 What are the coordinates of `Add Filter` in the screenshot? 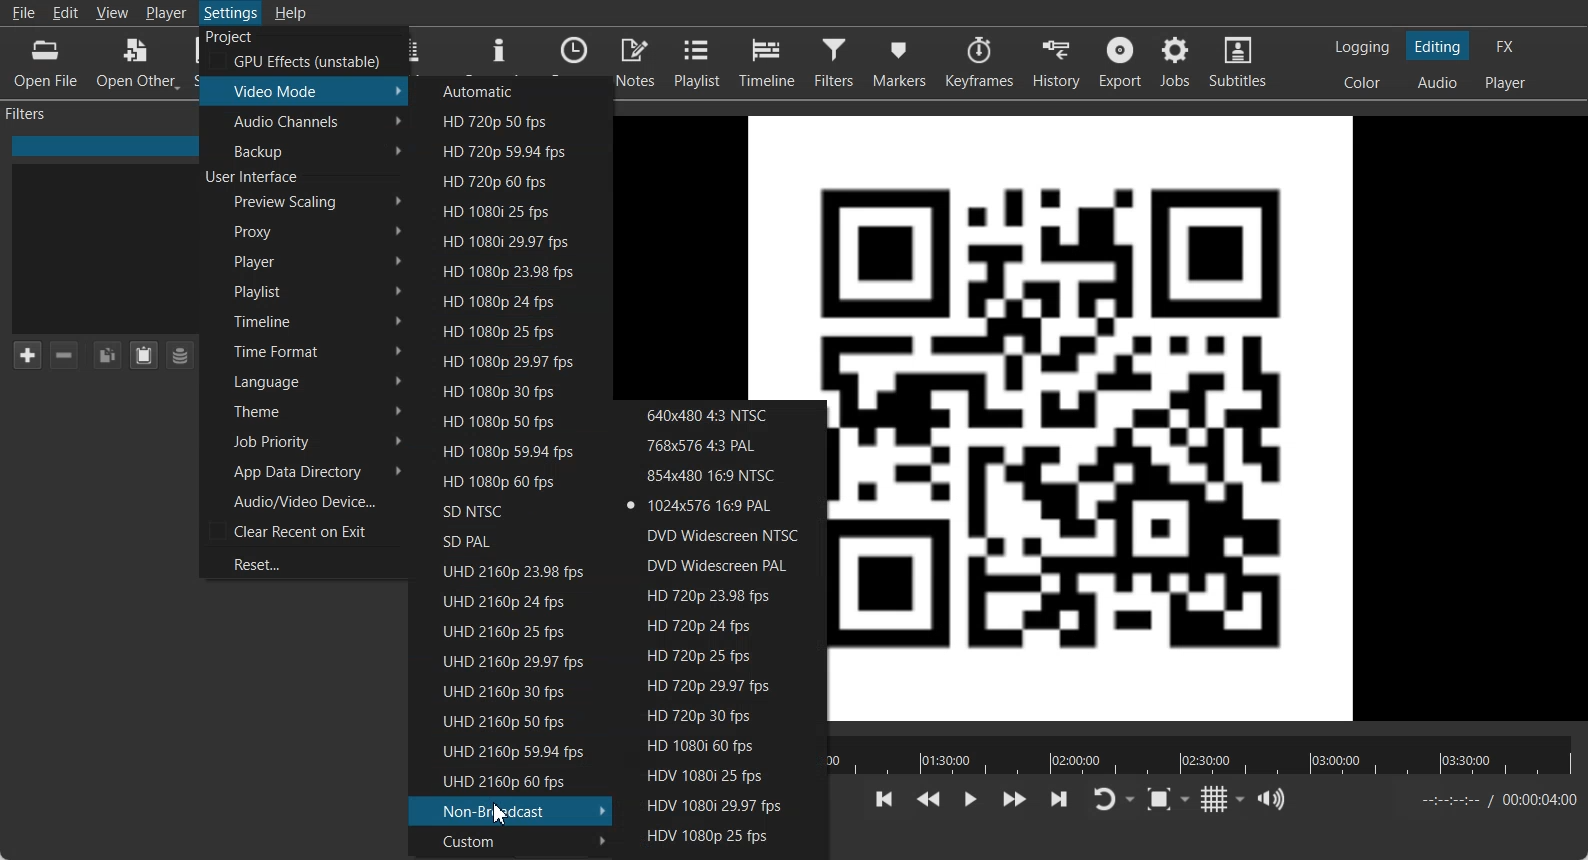 It's located at (26, 354).